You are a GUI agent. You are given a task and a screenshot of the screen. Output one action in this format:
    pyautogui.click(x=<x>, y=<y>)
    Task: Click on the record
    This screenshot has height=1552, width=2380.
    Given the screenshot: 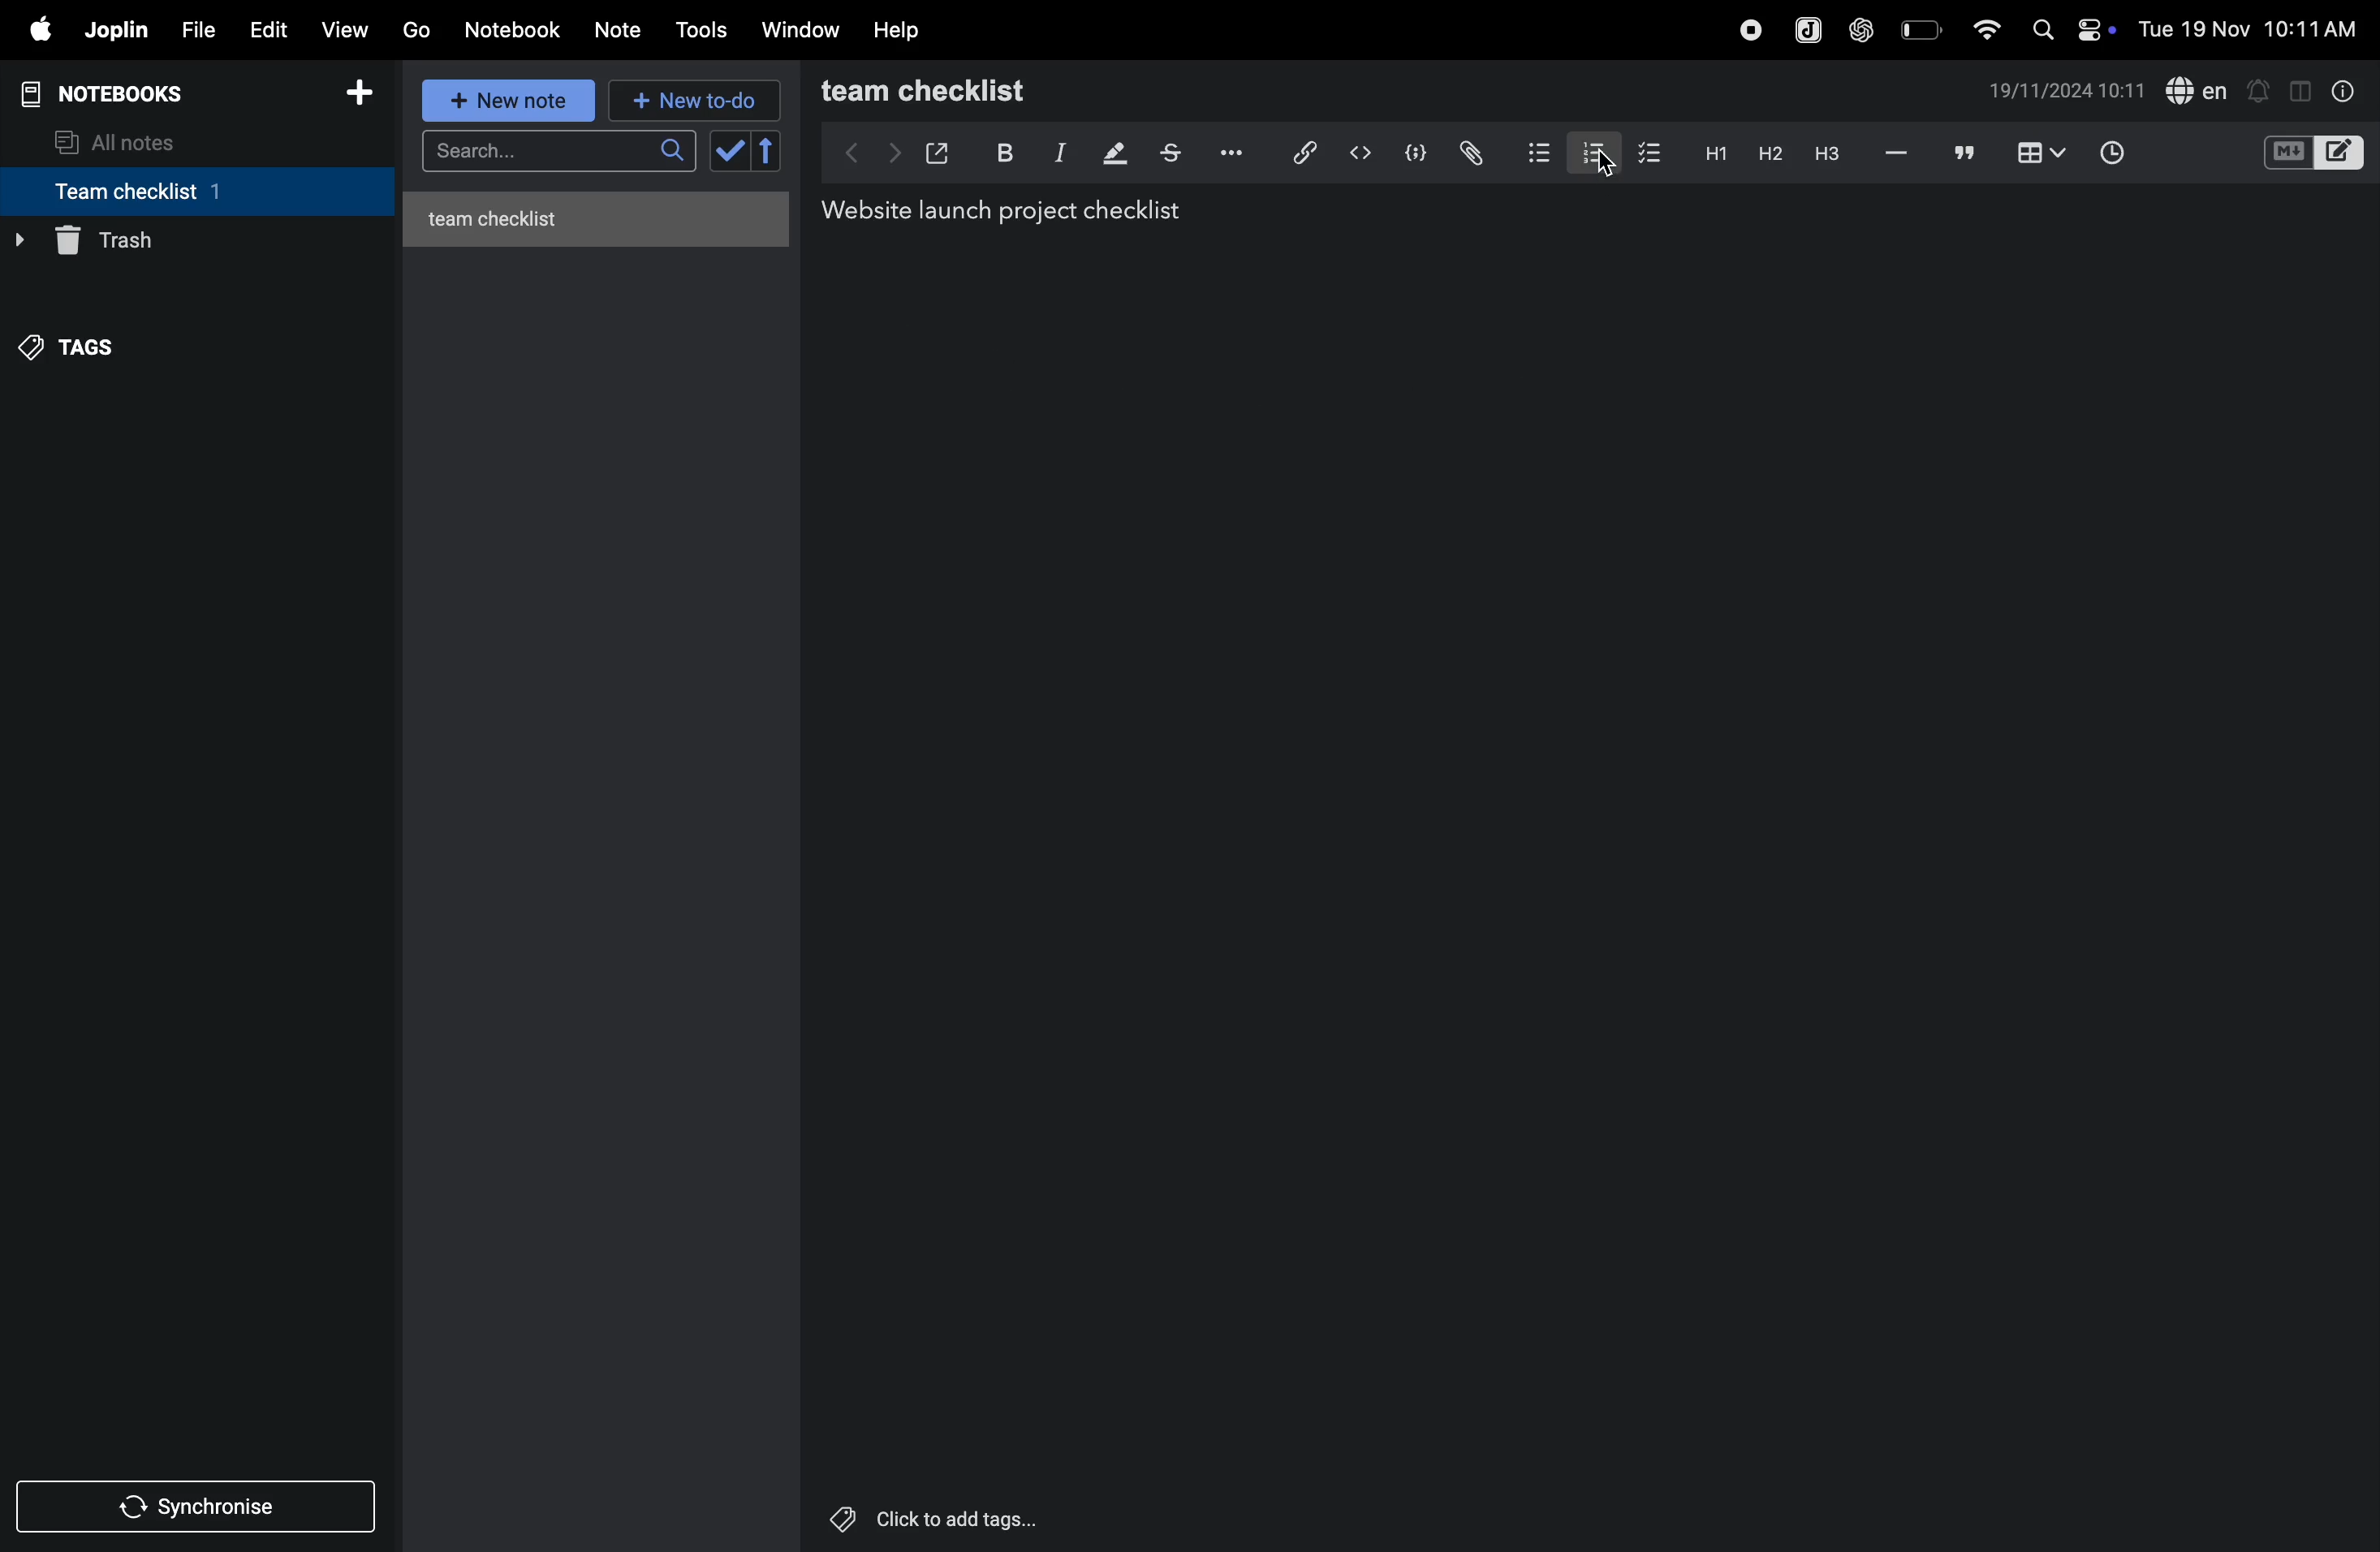 What is the action you would take?
    pyautogui.click(x=1744, y=29)
    